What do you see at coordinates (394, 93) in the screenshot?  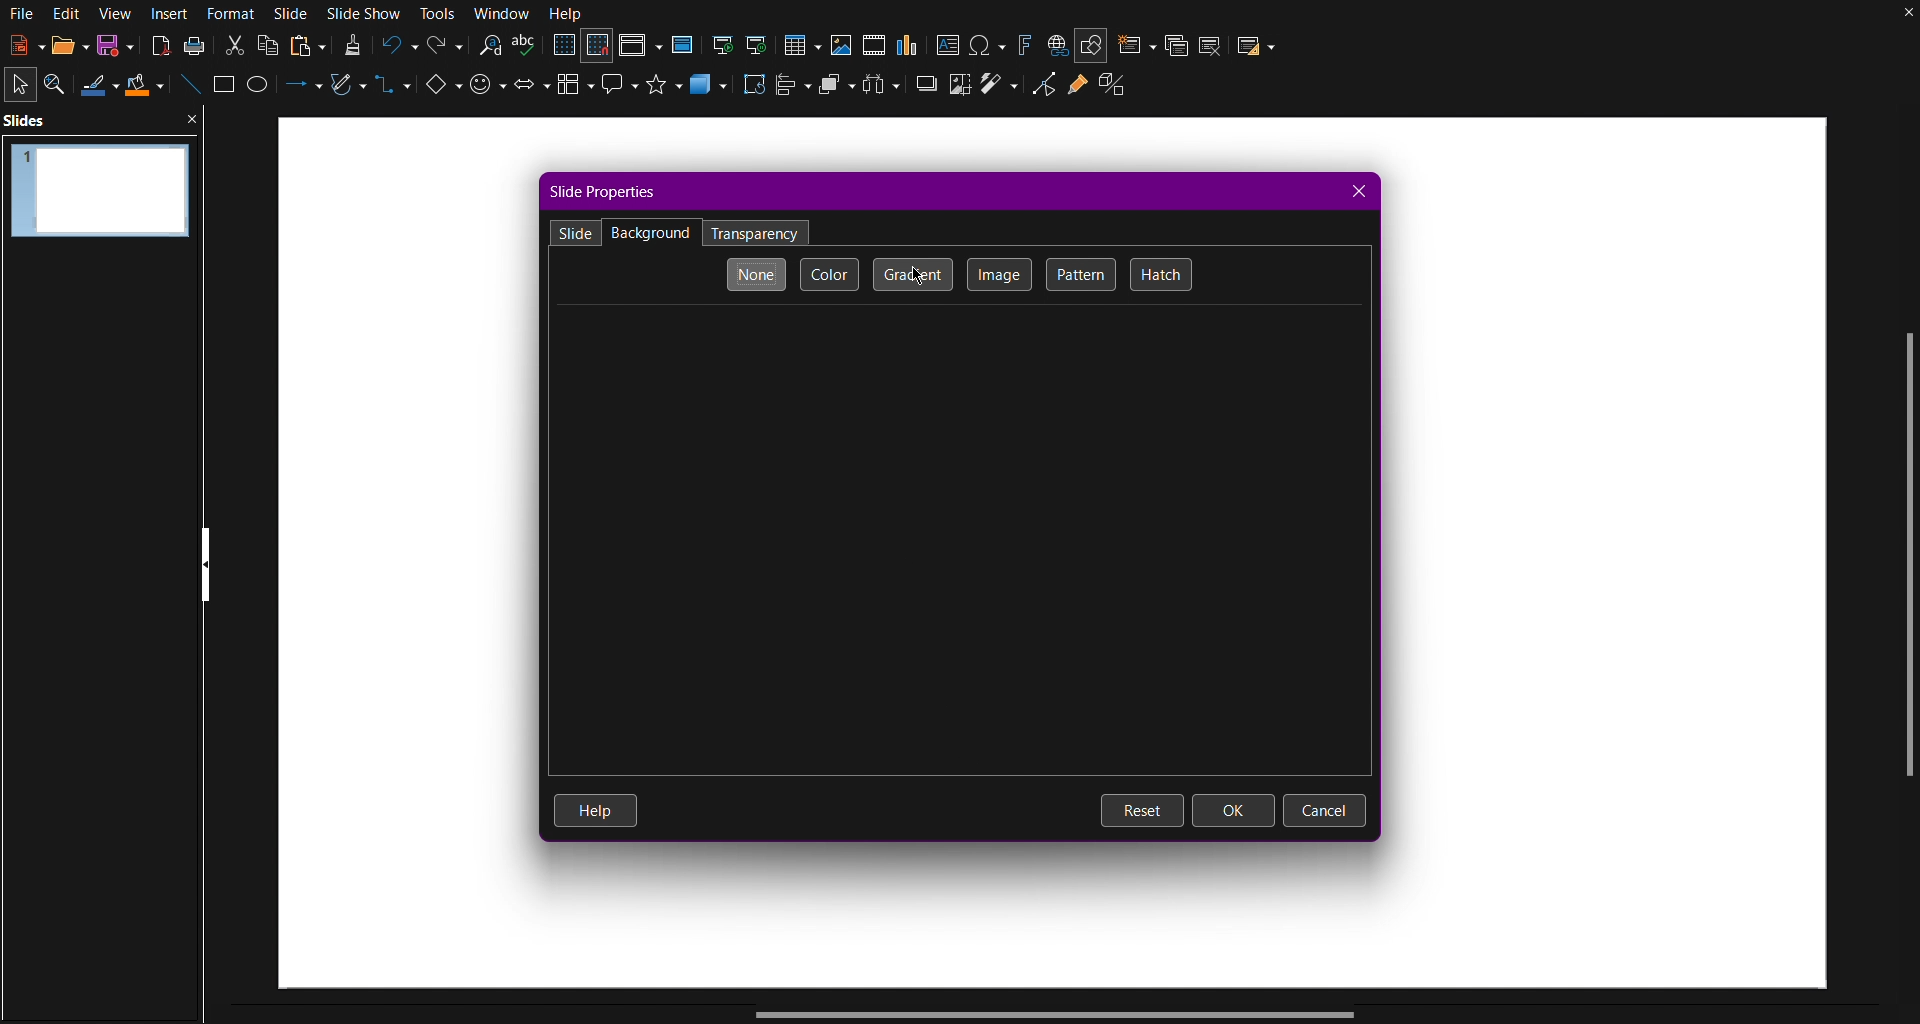 I see `Connectors` at bounding box center [394, 93].